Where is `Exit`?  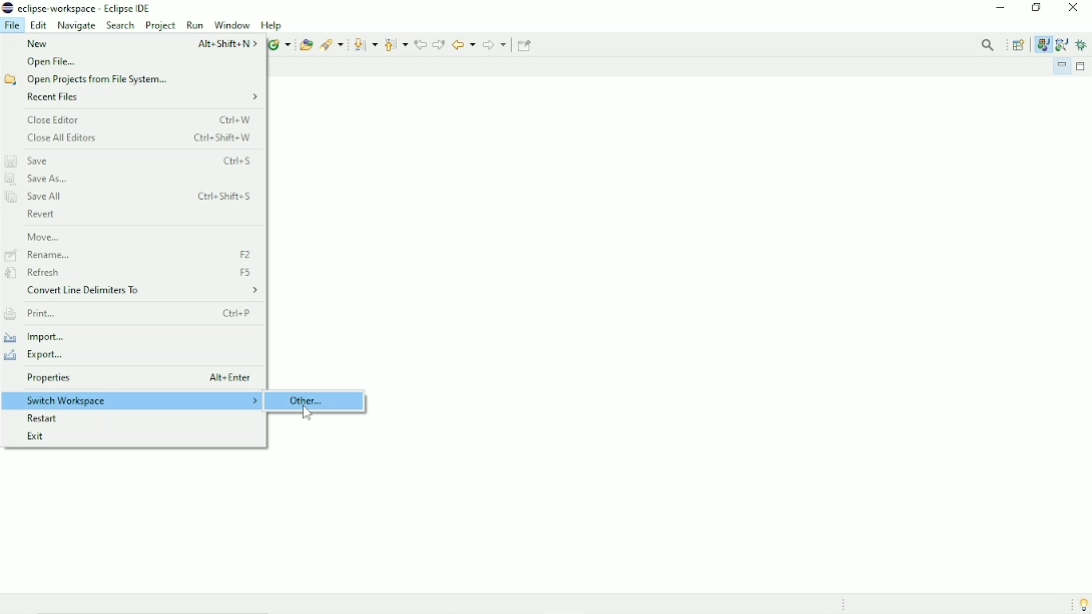
Exit is located at coordinates (41, 435).